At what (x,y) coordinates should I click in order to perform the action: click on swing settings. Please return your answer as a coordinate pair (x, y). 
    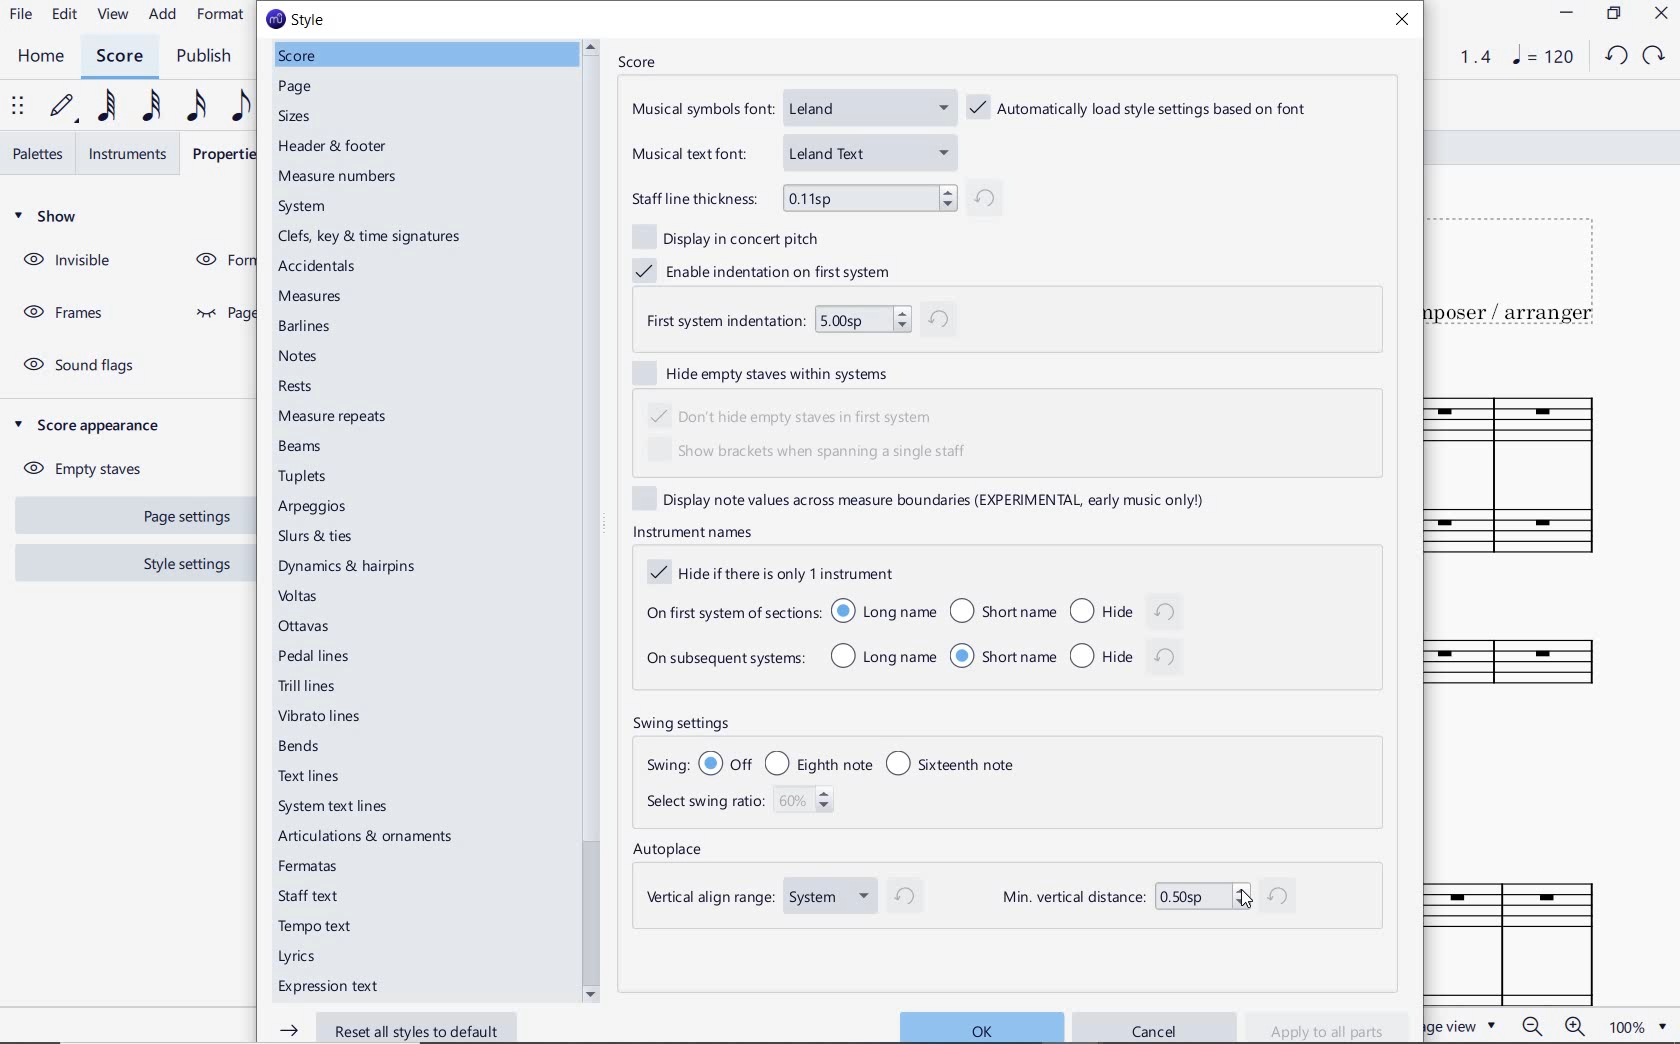
    Looking at the image, I should click on (854, 724).